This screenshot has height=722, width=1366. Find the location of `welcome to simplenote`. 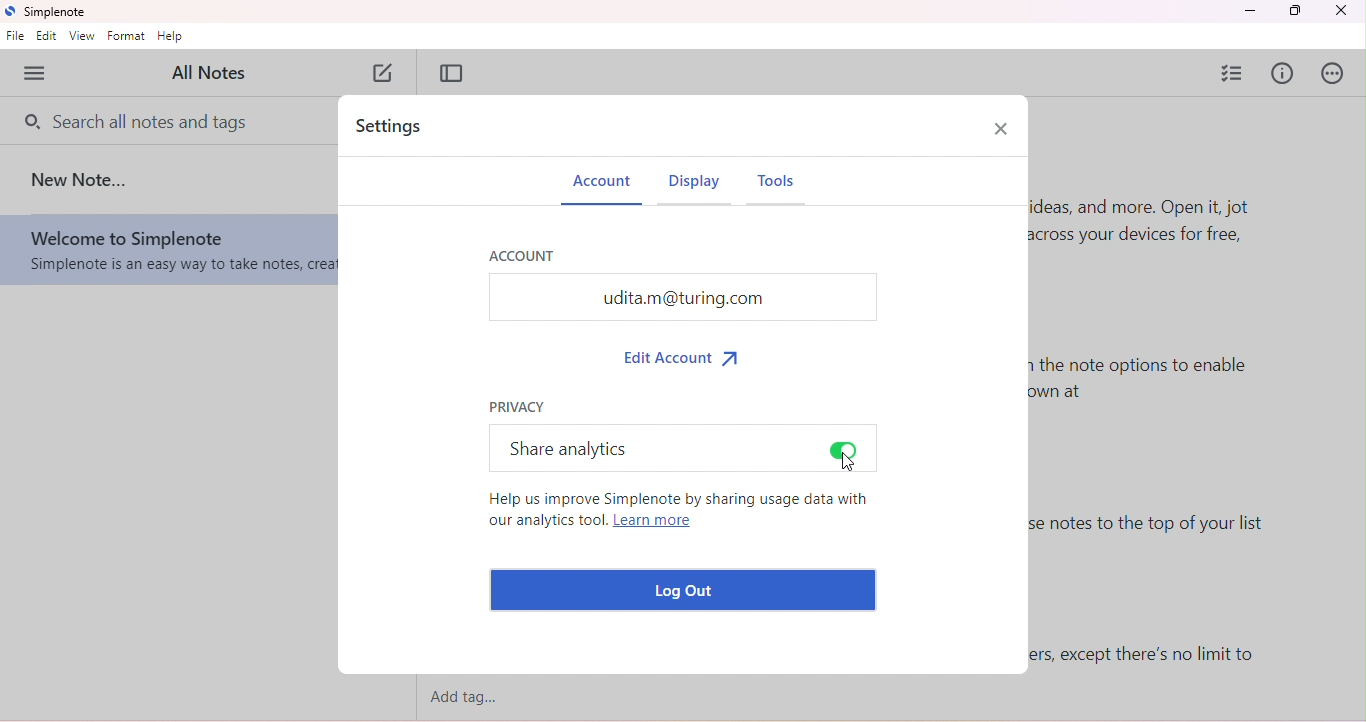

welcome to simplenote is located at coordinates (168, 251).